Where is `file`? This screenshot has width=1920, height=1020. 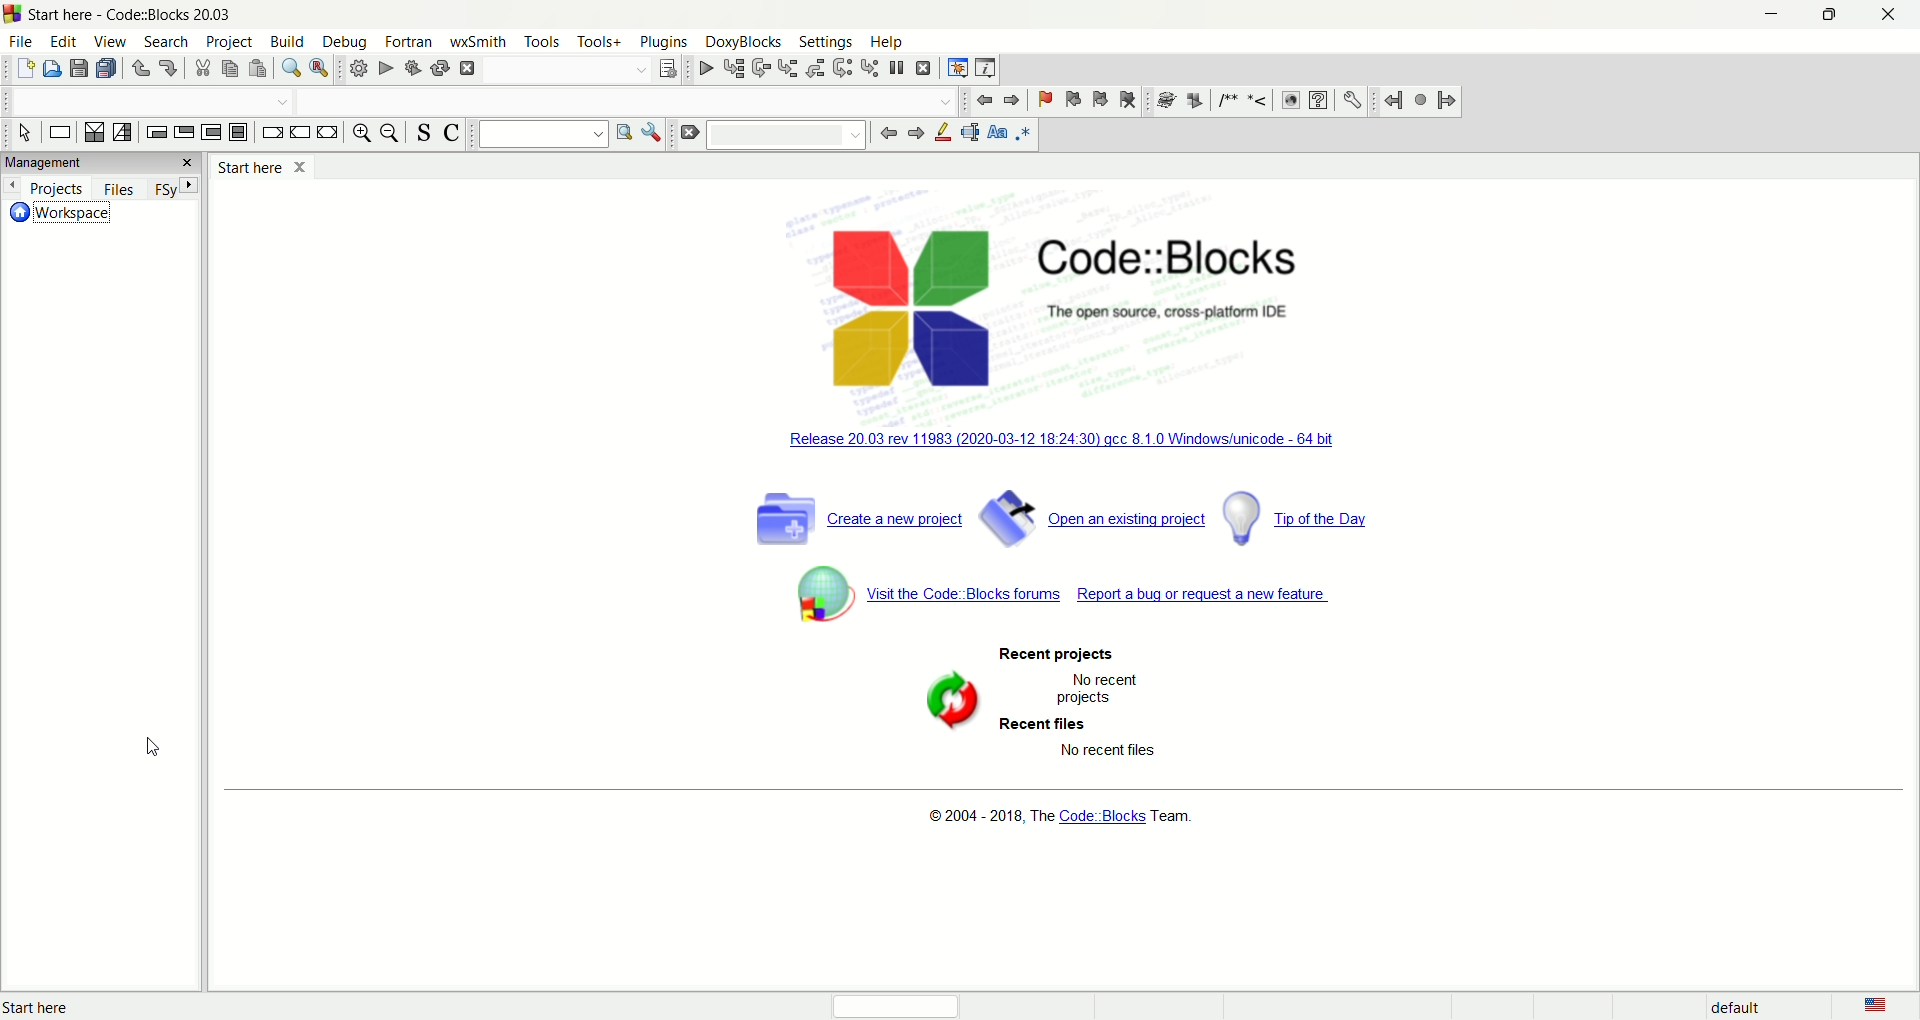
file is located at coordinates (21, 42).